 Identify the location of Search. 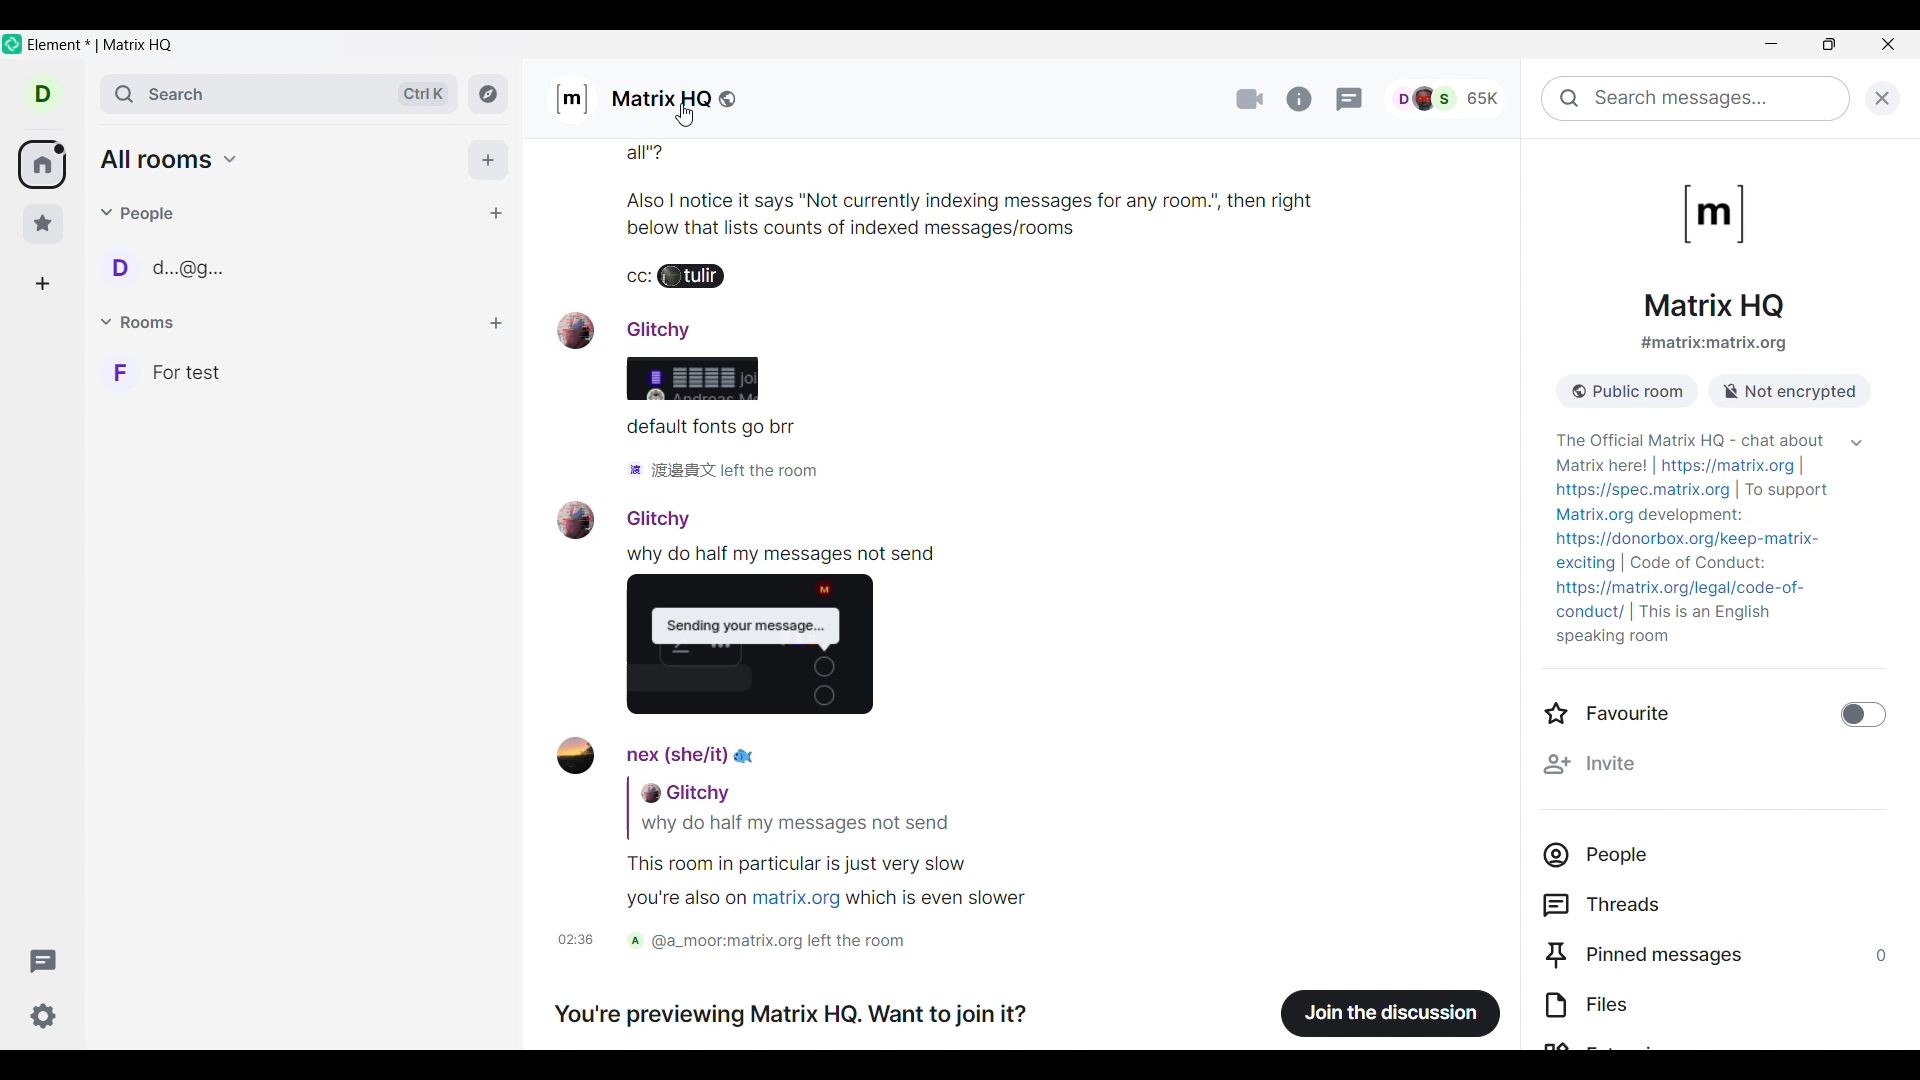
(280, 94).